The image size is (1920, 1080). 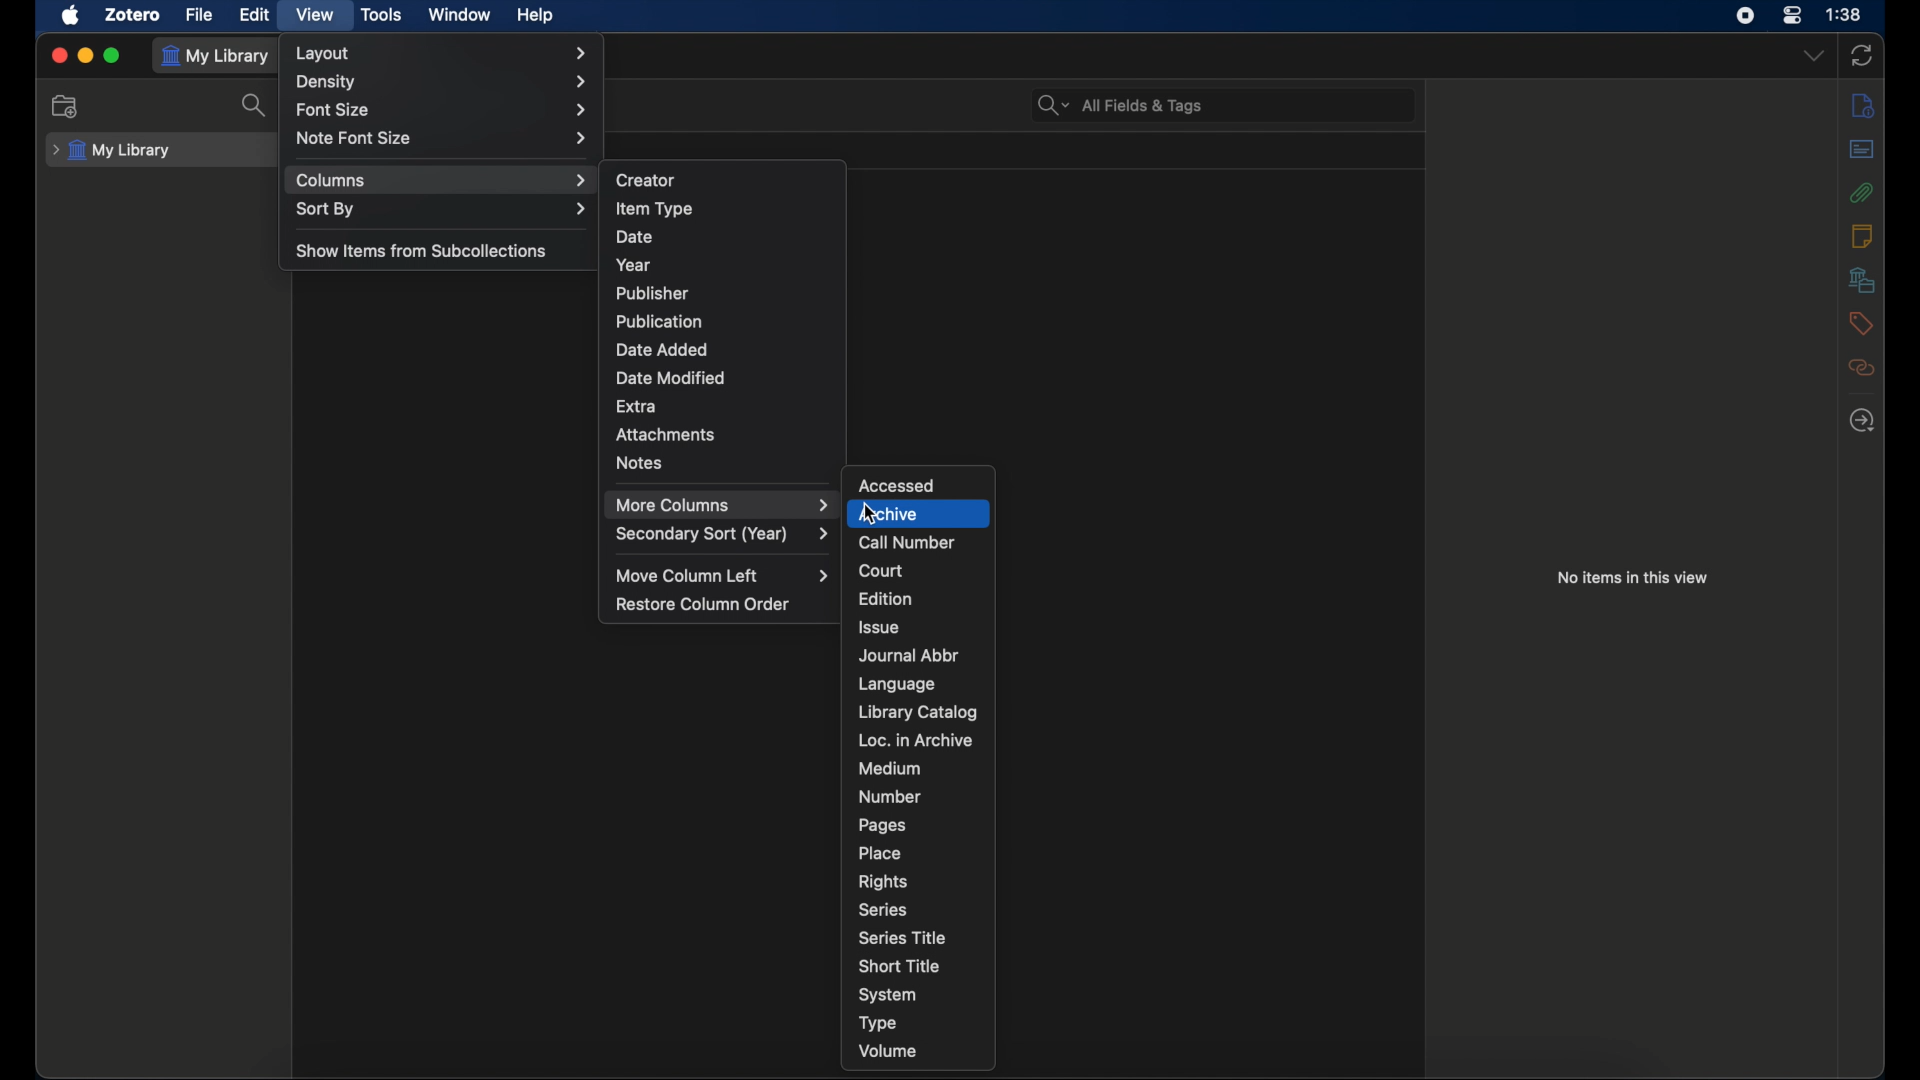 What do you see at coordinates (200, 15) in the screenshot?
I see `file` at bounding box center [200, 15].